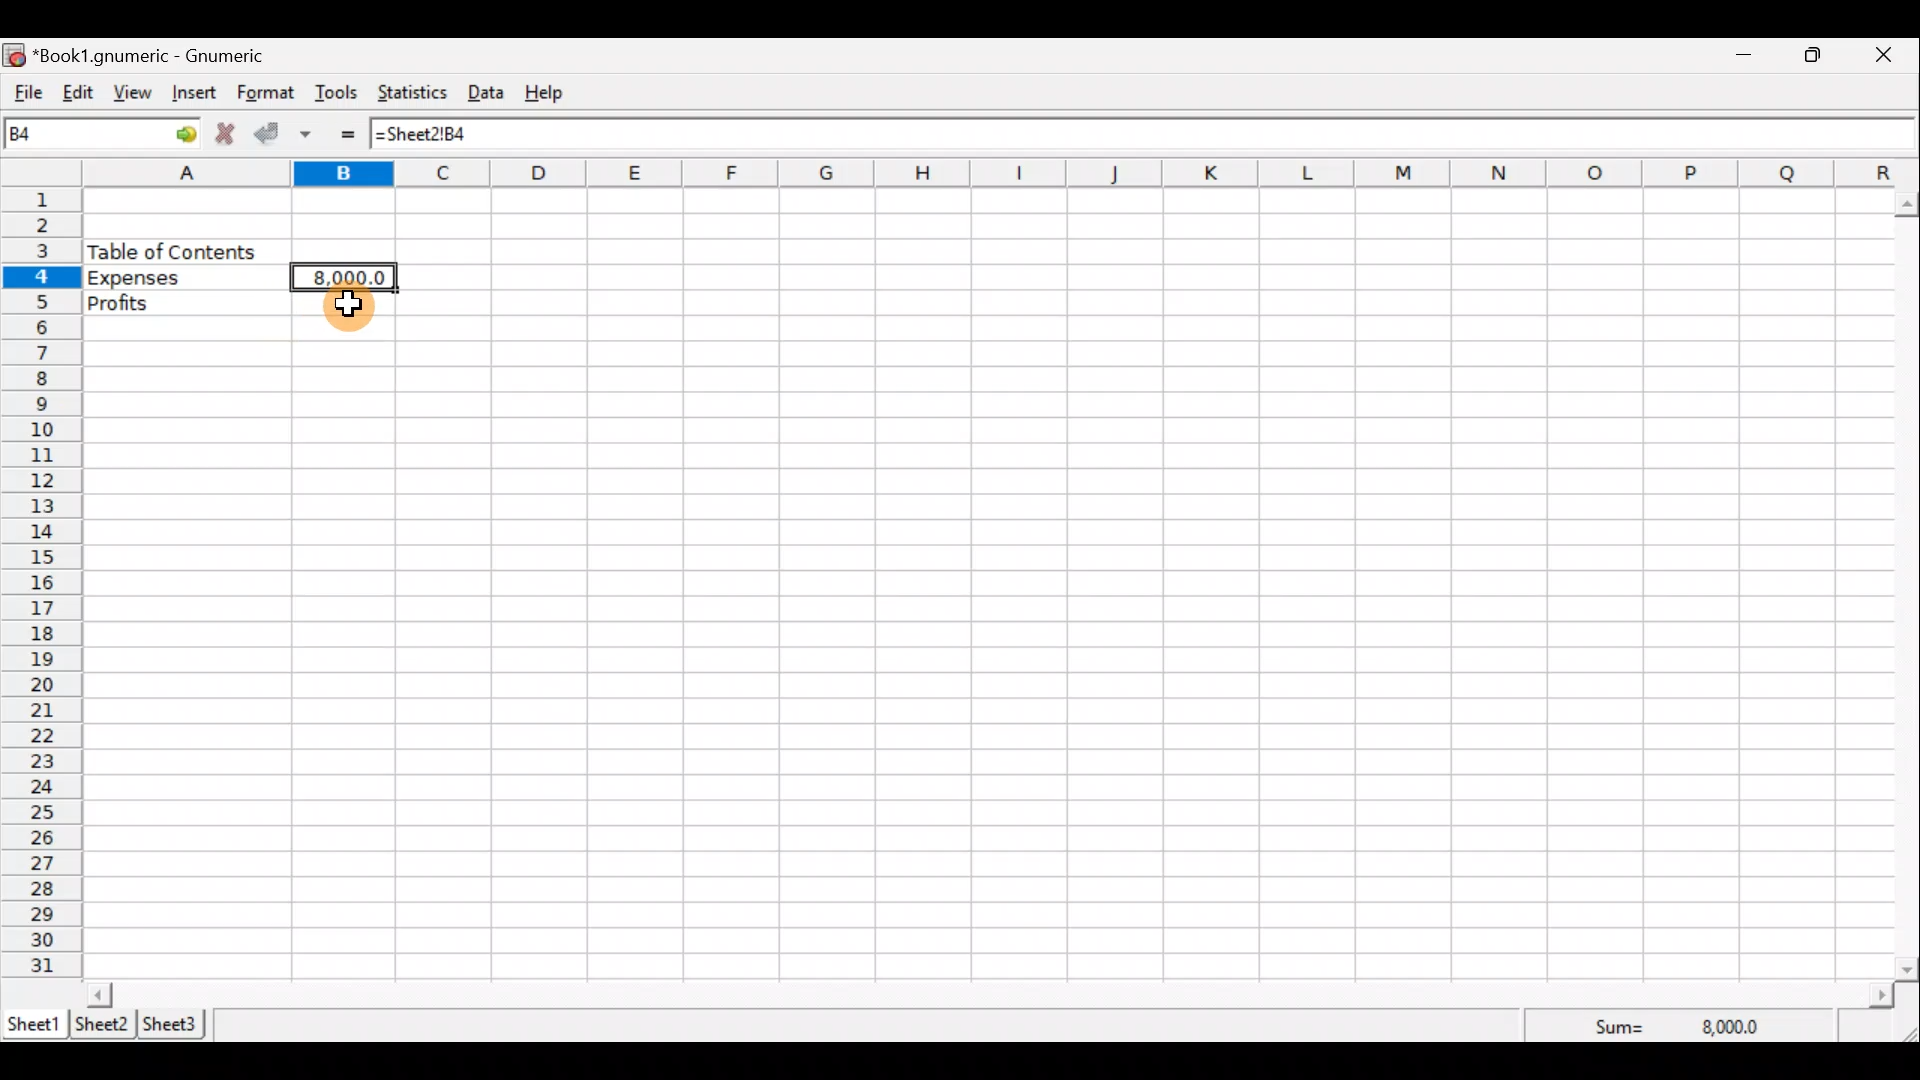  What do you see at coordinates (103, 133) in the screenshot?
I see `Cell name` at bounding box center [103, 133].